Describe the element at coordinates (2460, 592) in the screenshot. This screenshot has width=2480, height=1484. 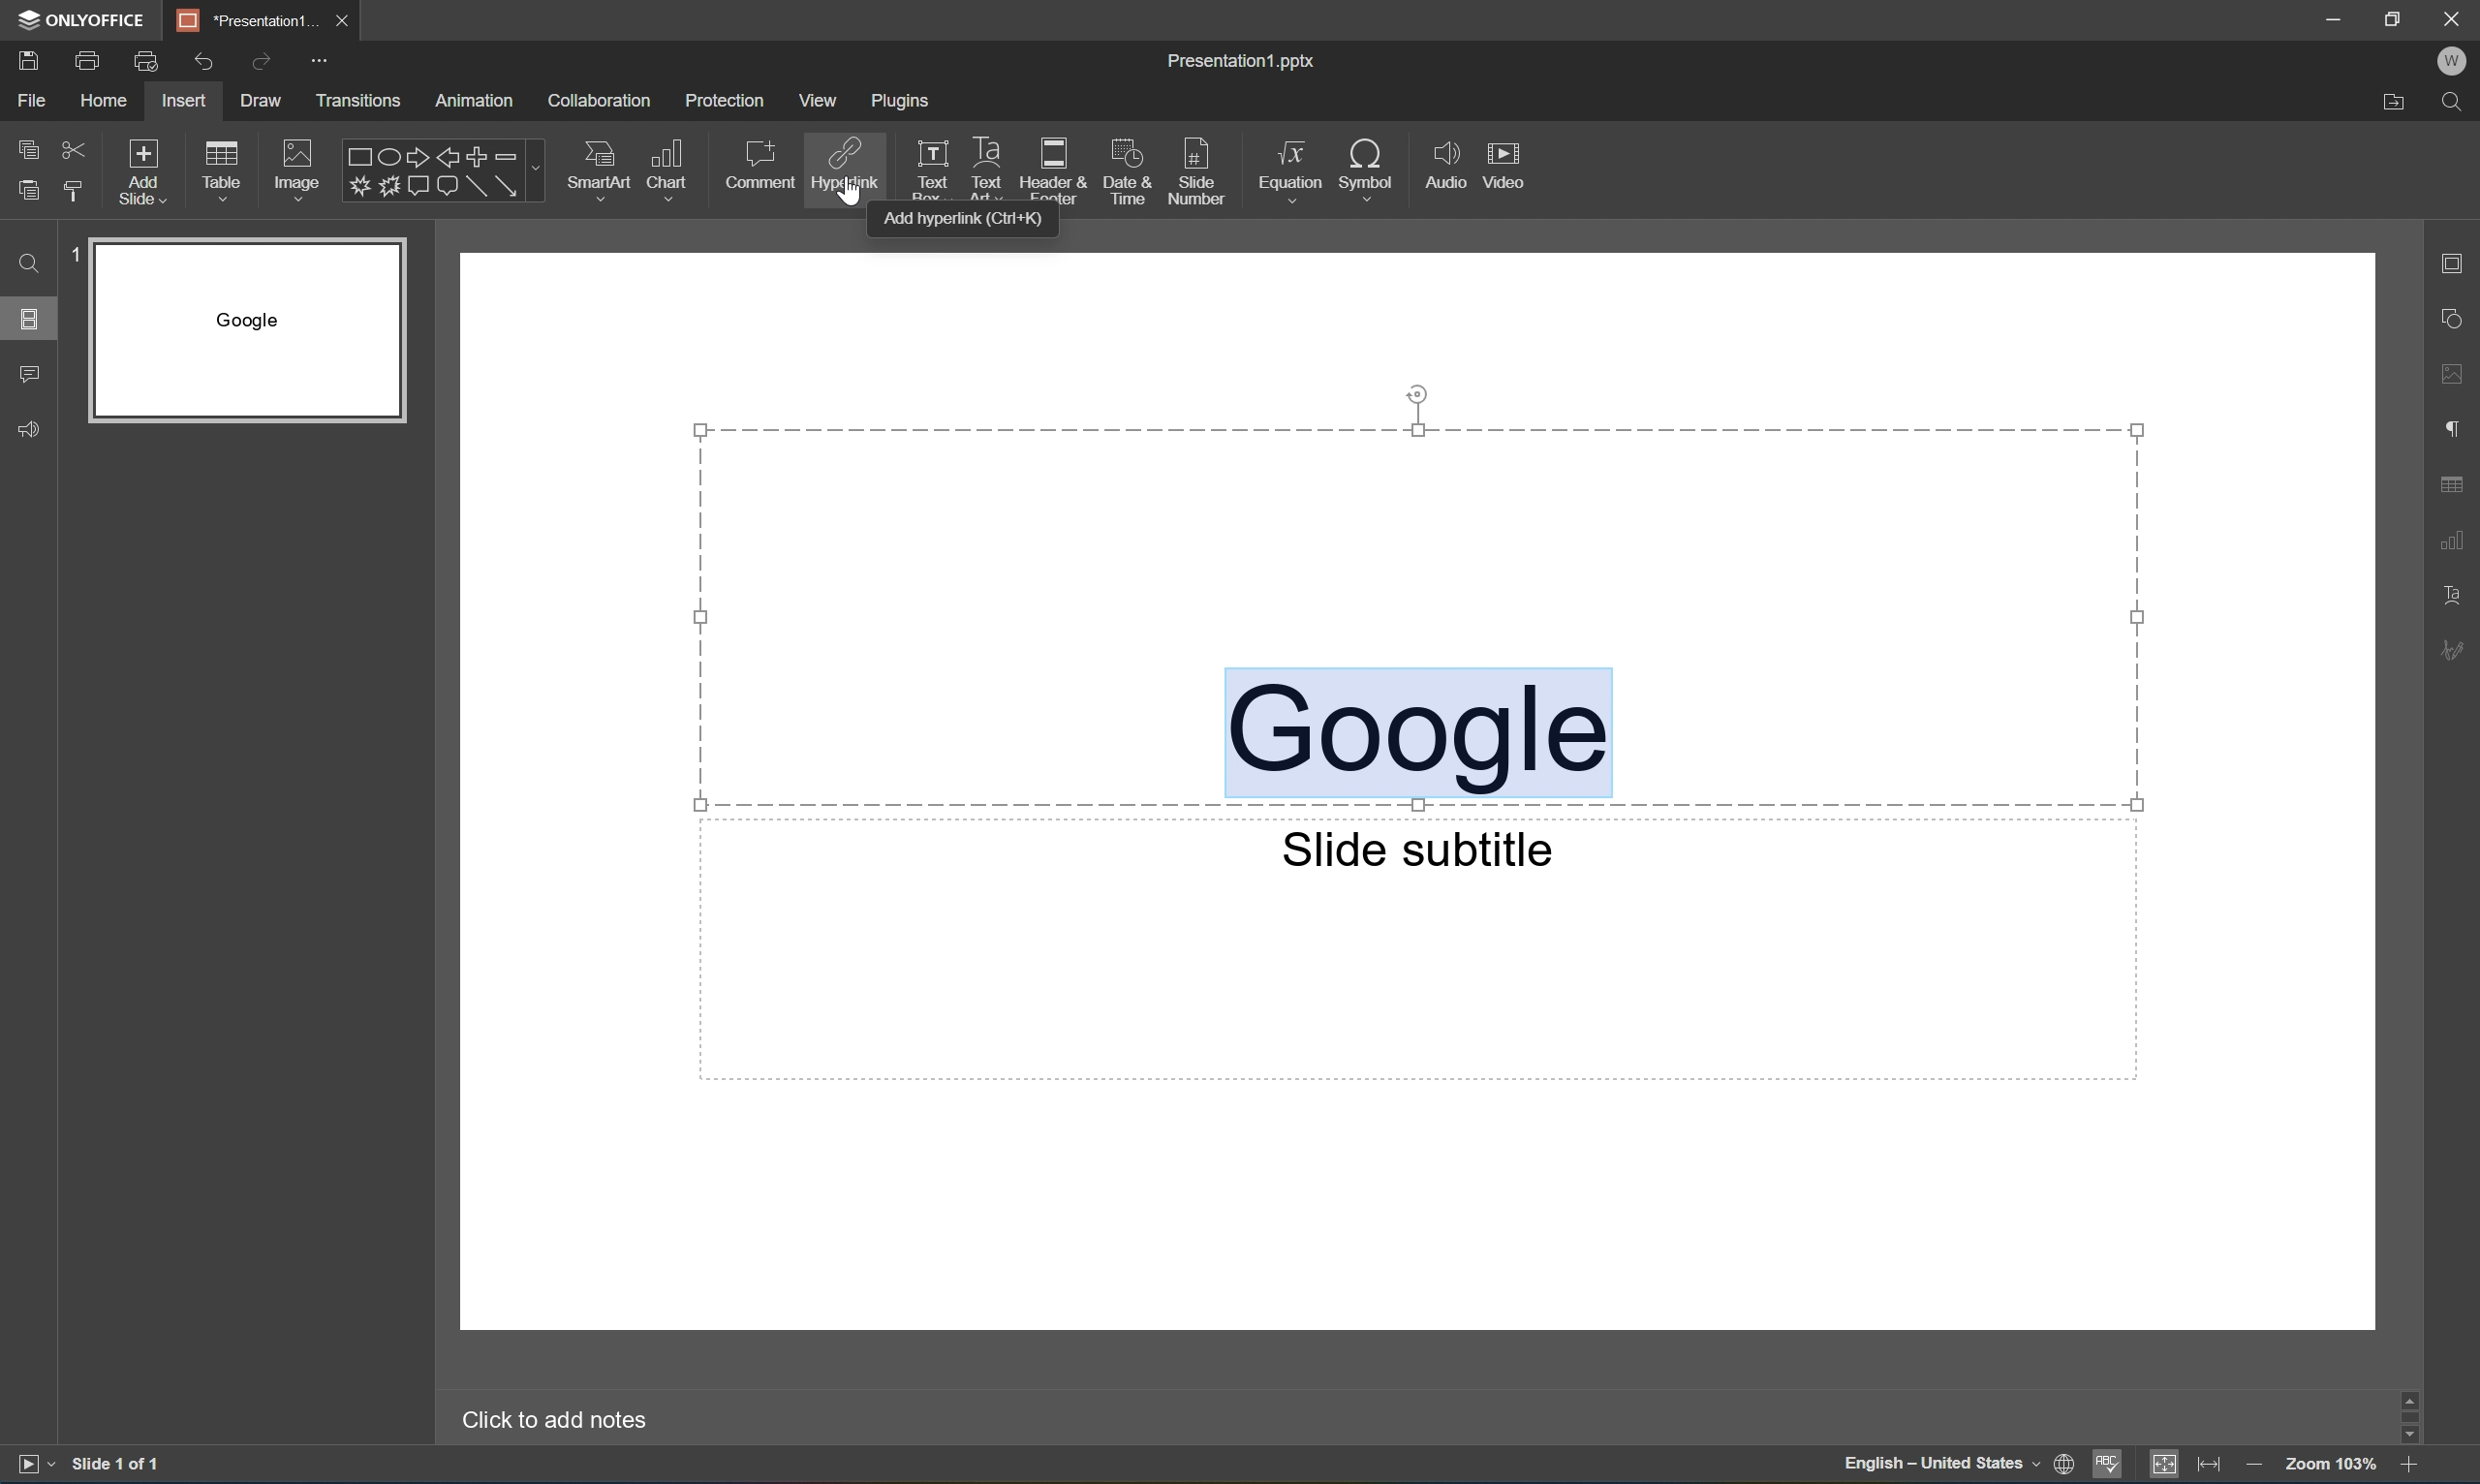
I see `Text art settings` at that location.